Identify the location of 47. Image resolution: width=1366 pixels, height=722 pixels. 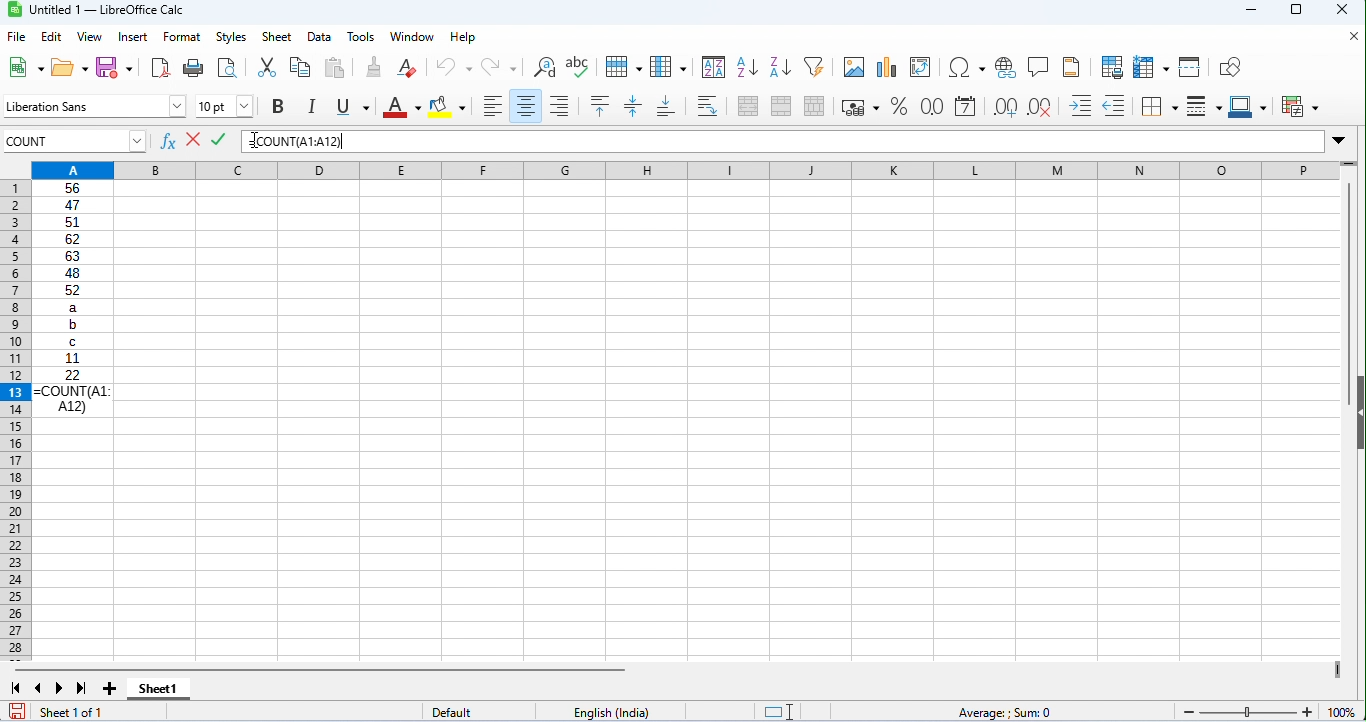
(72, 205).